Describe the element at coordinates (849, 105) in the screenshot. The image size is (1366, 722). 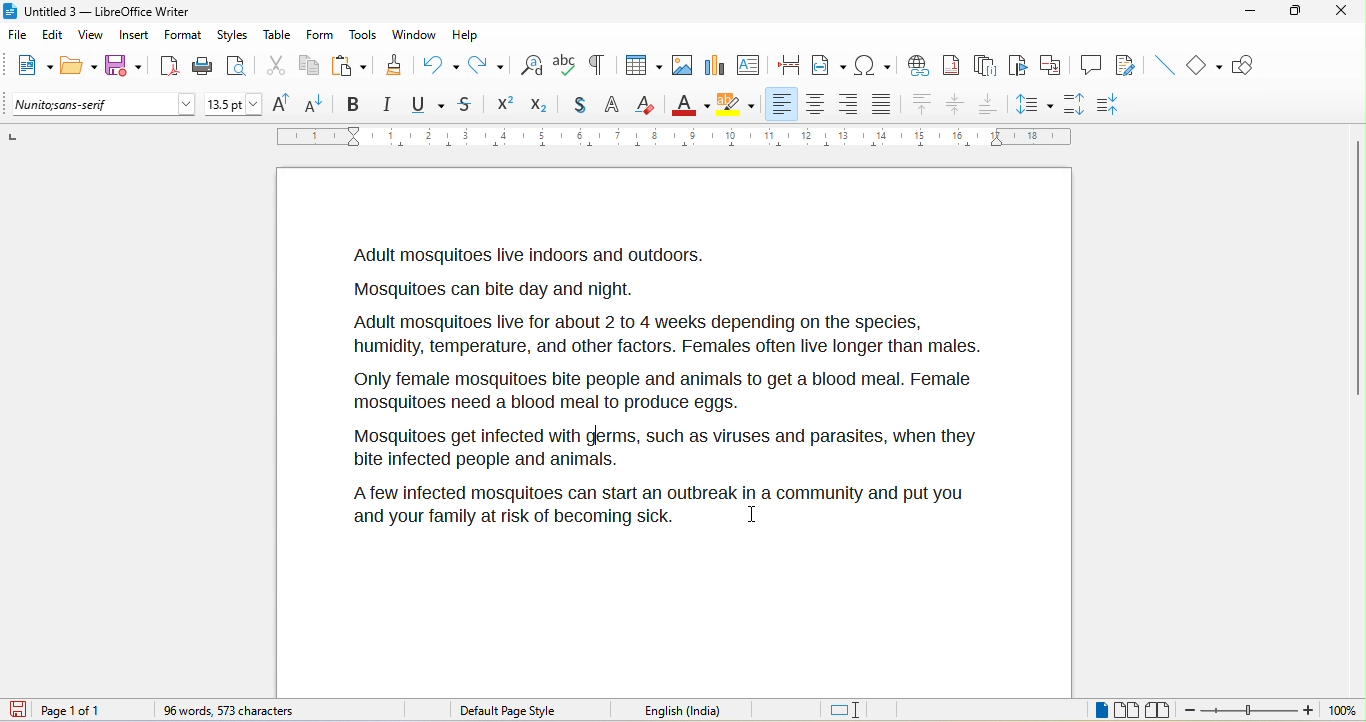
I see `align right` at that location.